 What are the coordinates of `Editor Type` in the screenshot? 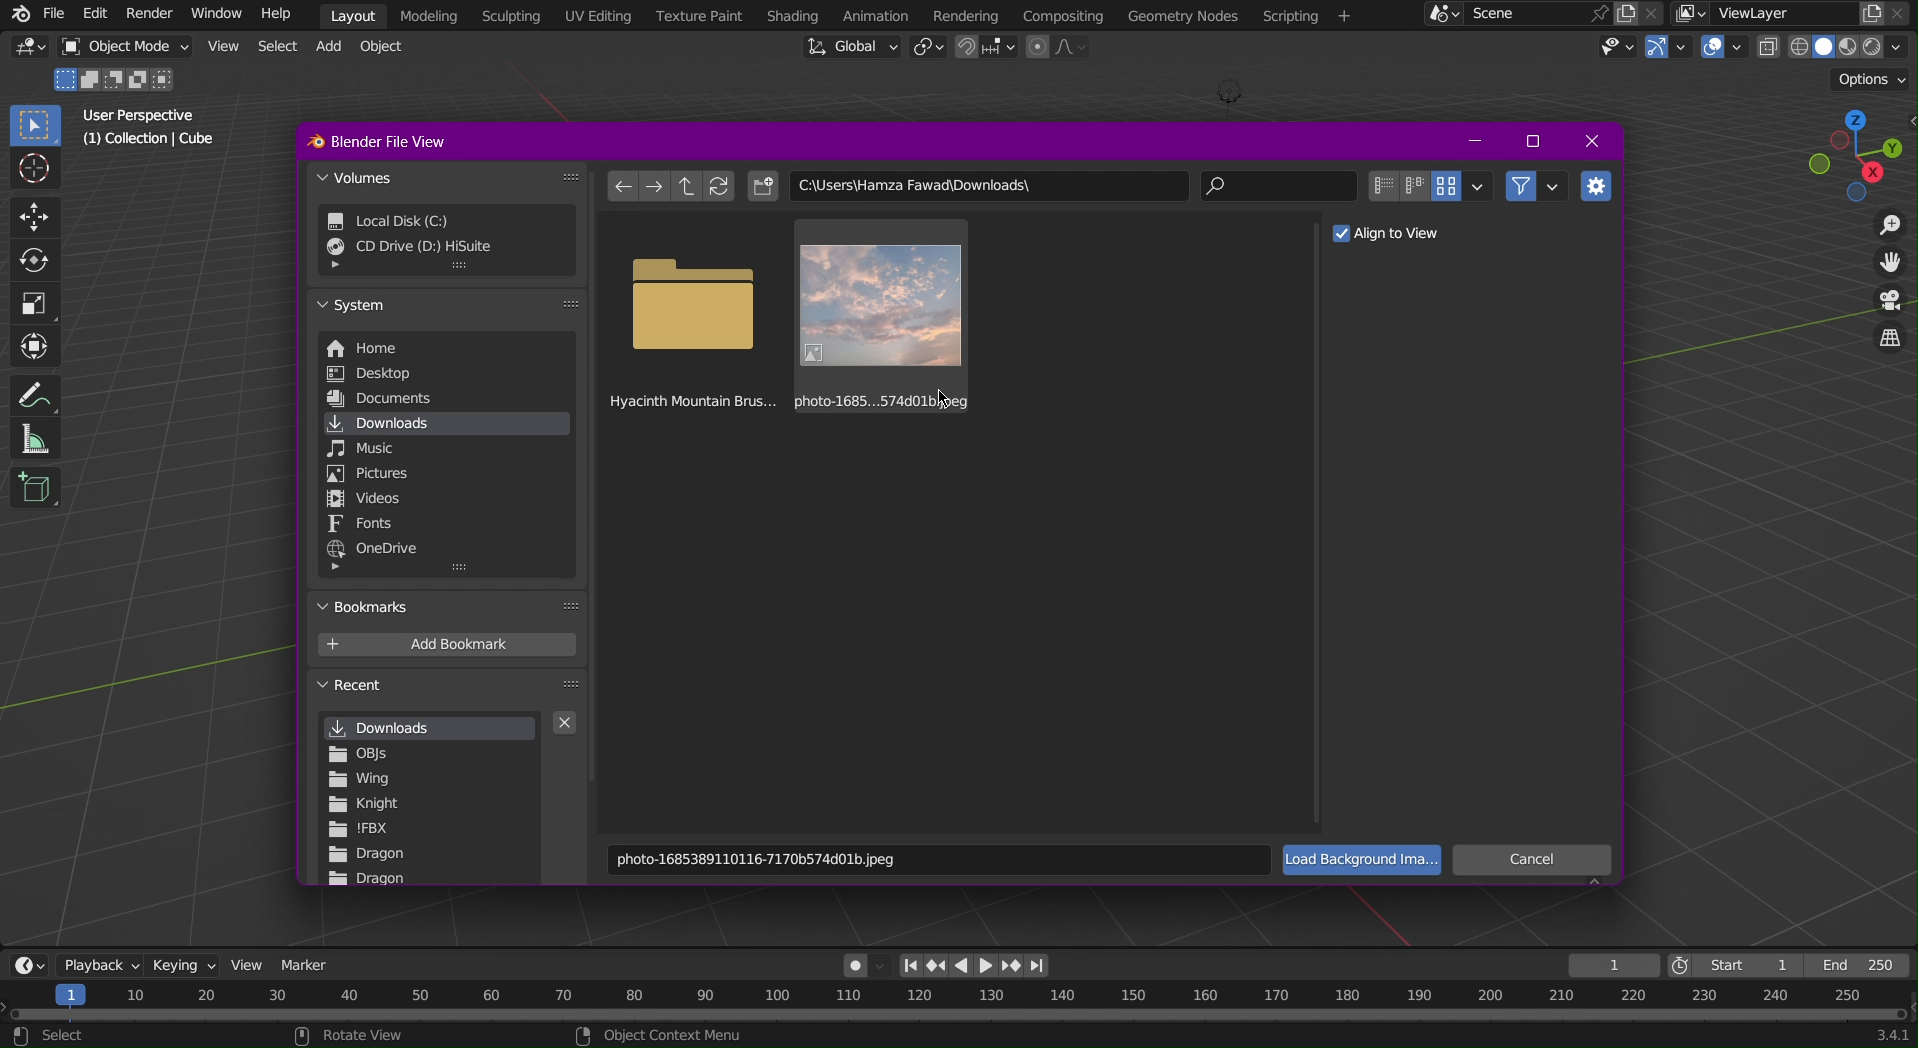 It's located at (31, 50).